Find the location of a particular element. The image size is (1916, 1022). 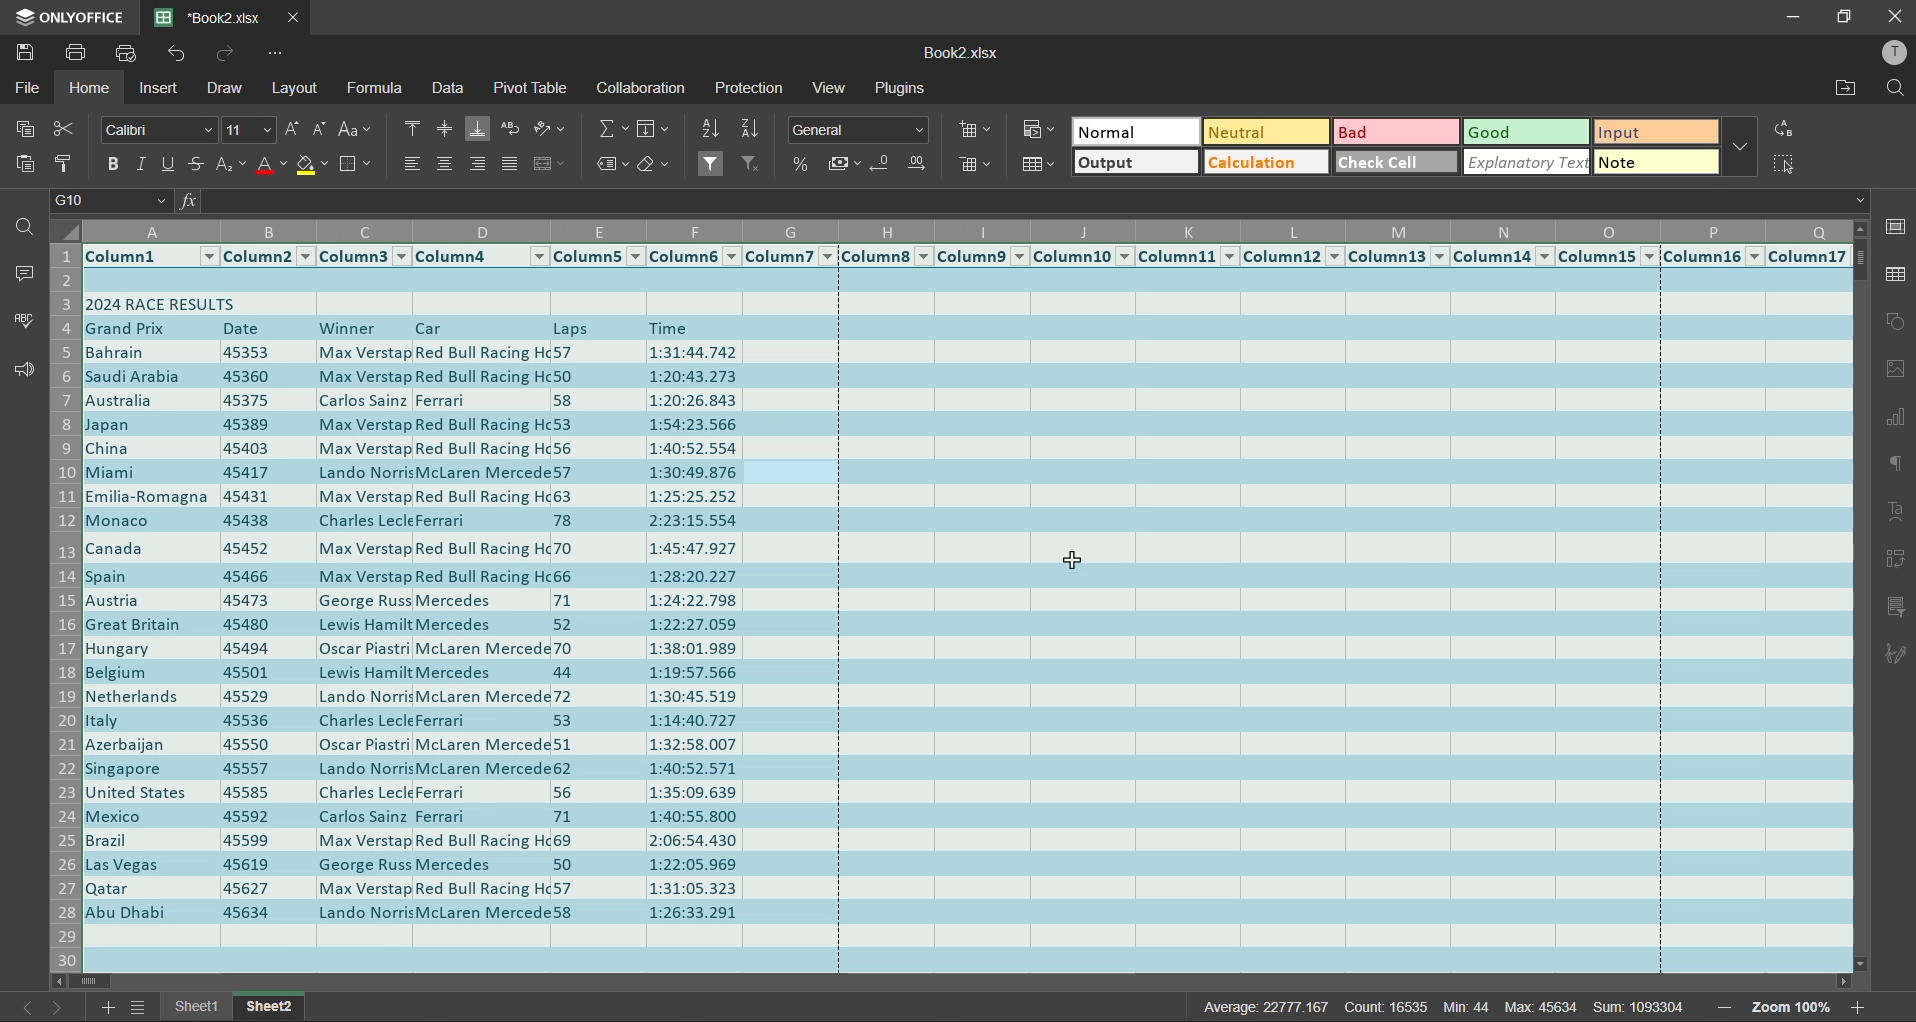

charts  is located at coordinates (1896, 418).